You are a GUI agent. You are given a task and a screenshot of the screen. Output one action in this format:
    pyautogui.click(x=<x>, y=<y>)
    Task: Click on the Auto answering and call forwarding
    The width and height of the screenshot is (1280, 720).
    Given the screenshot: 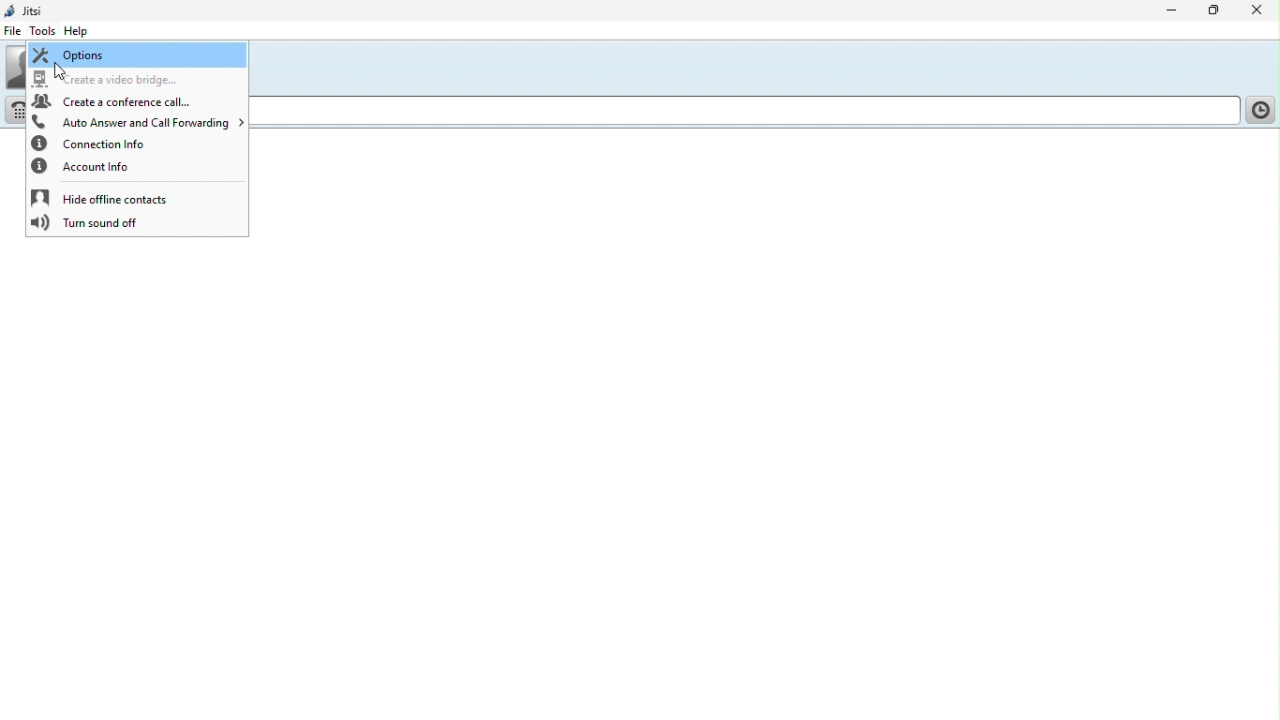 What is the action you would take?
    pyautogui.click(x=134, y=123)
    